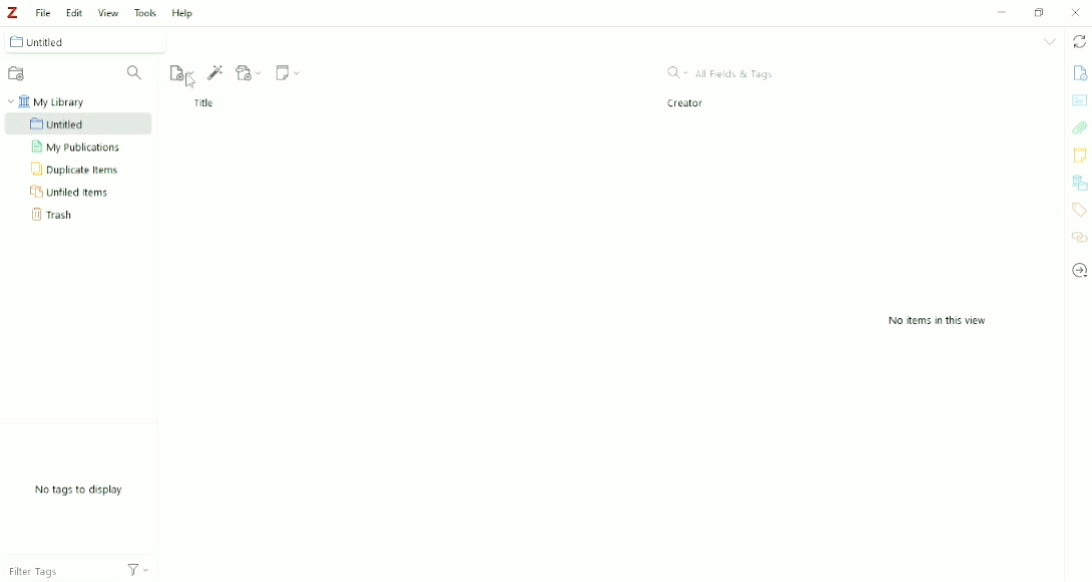 The height and width of the screenshot is (582, 1092). I want to click on Filter Collections, so click(137, 73).